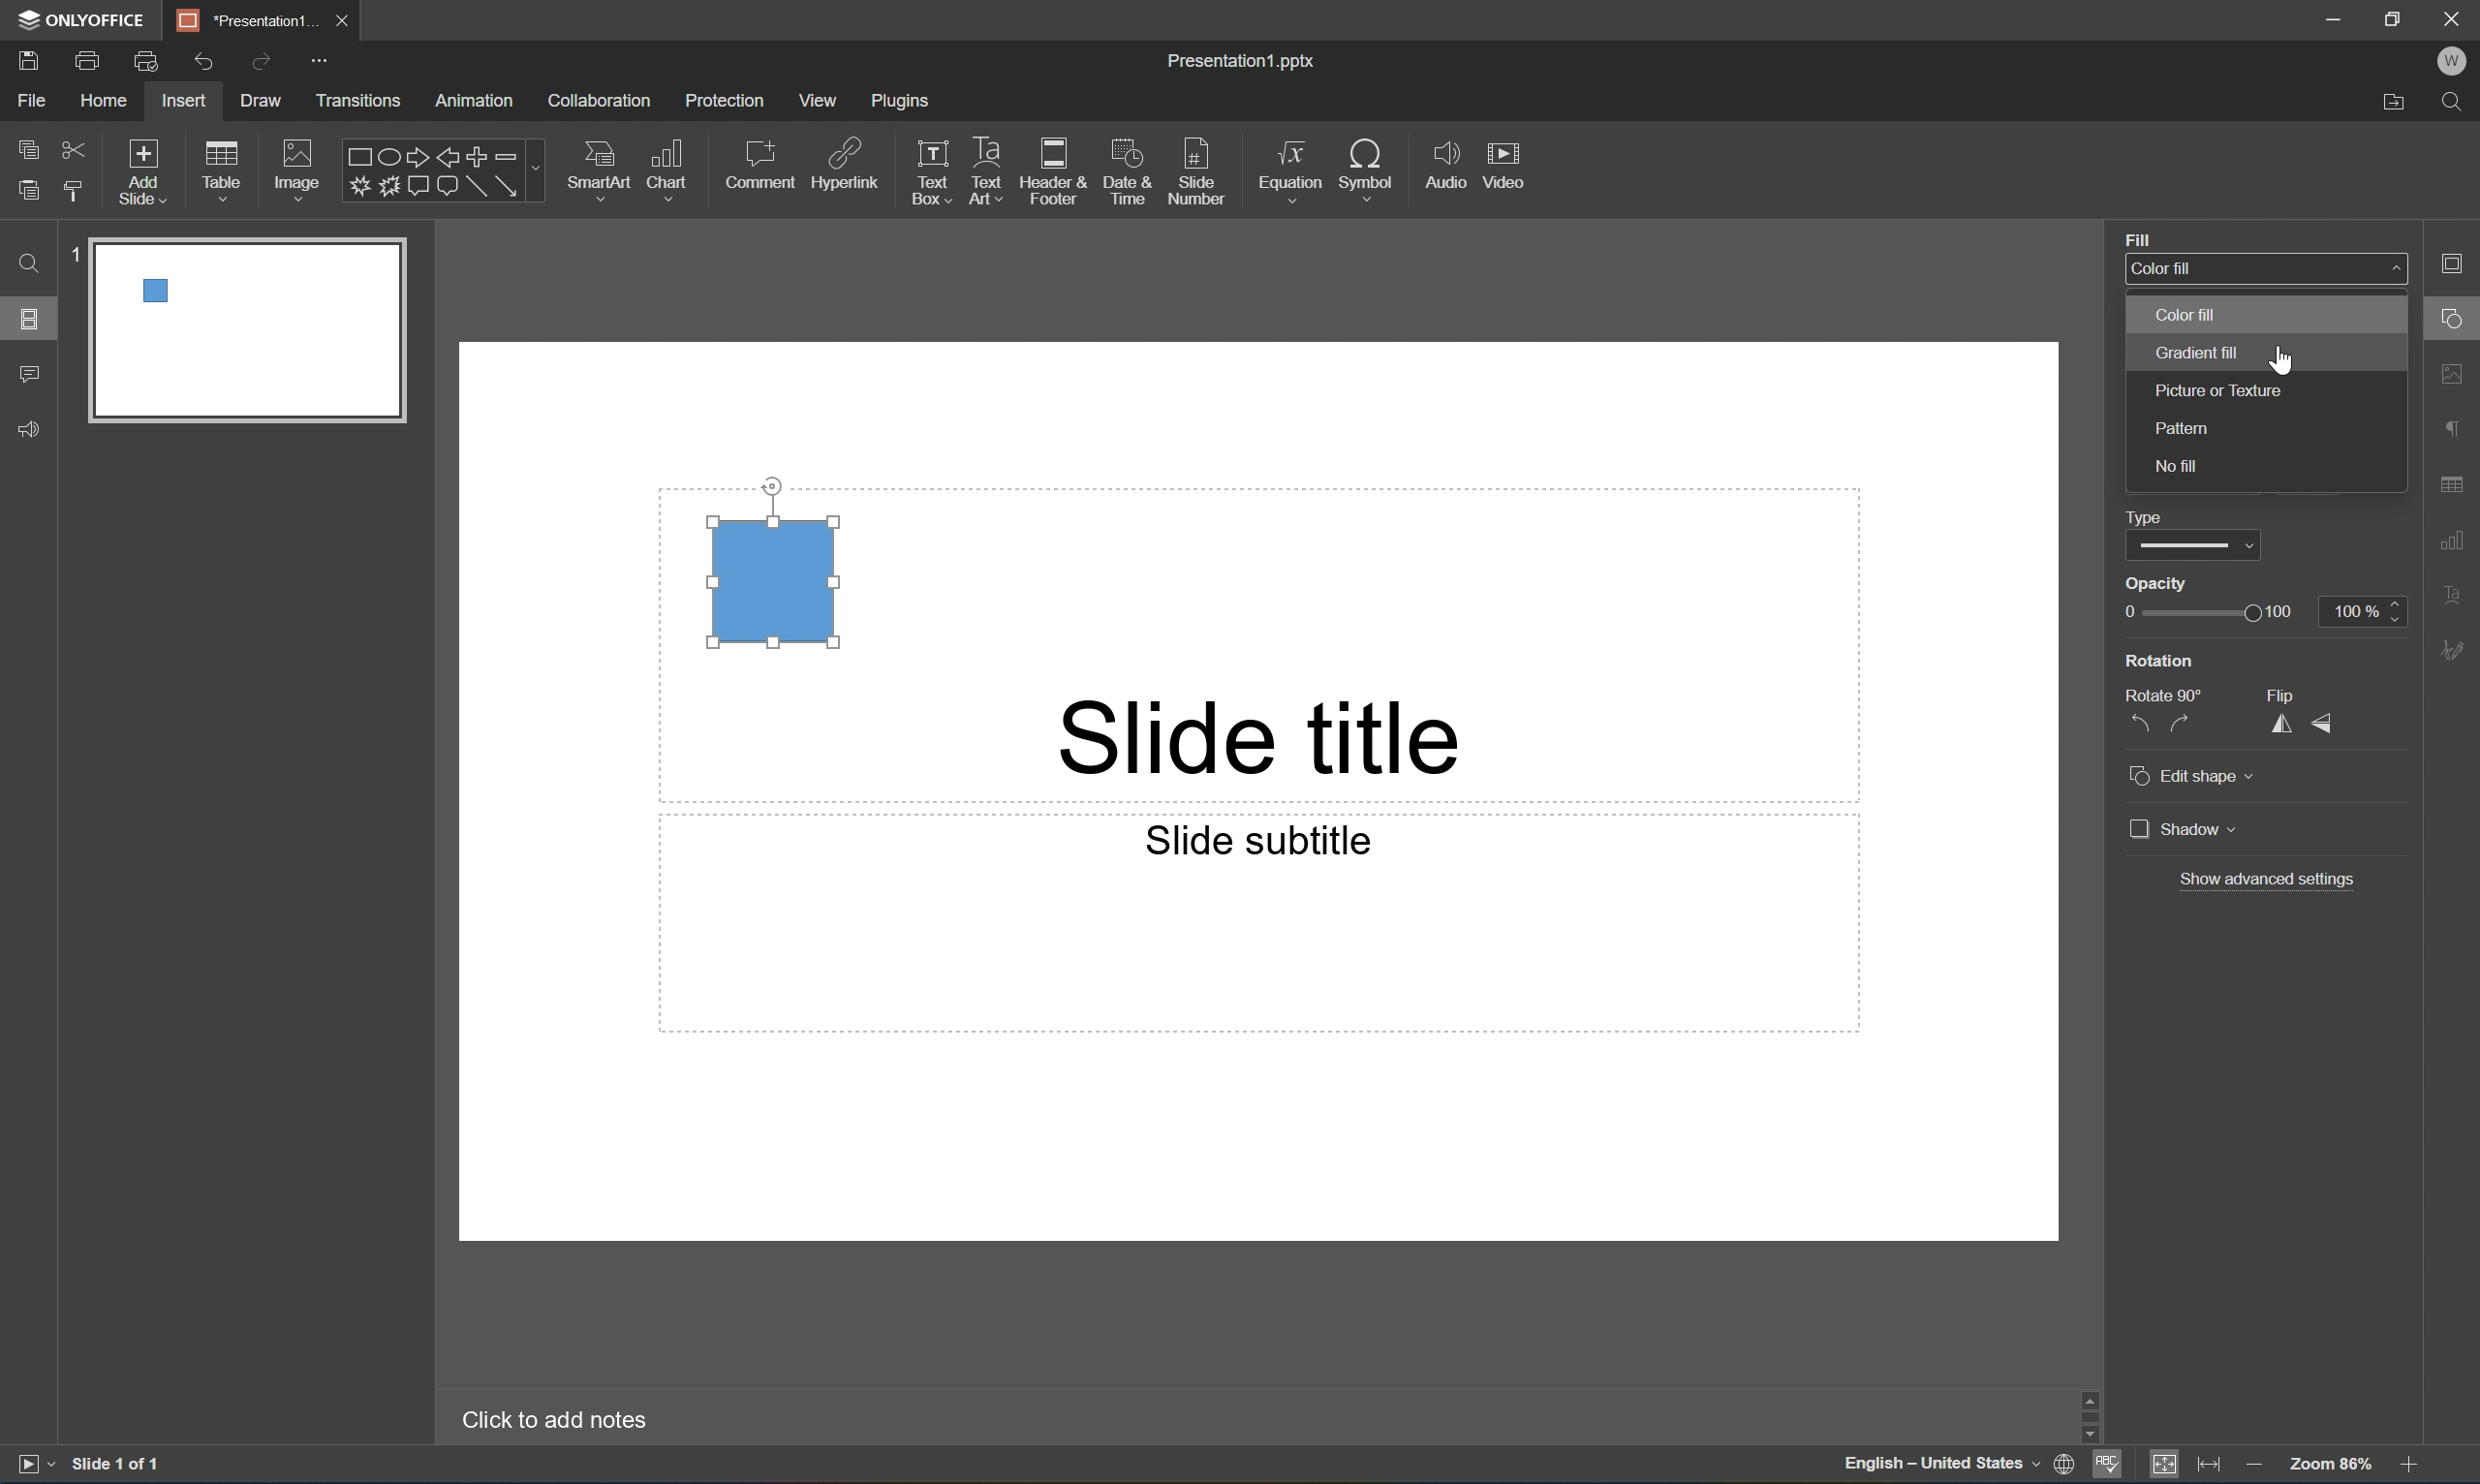  I want to click on Close, so click(340, 21).